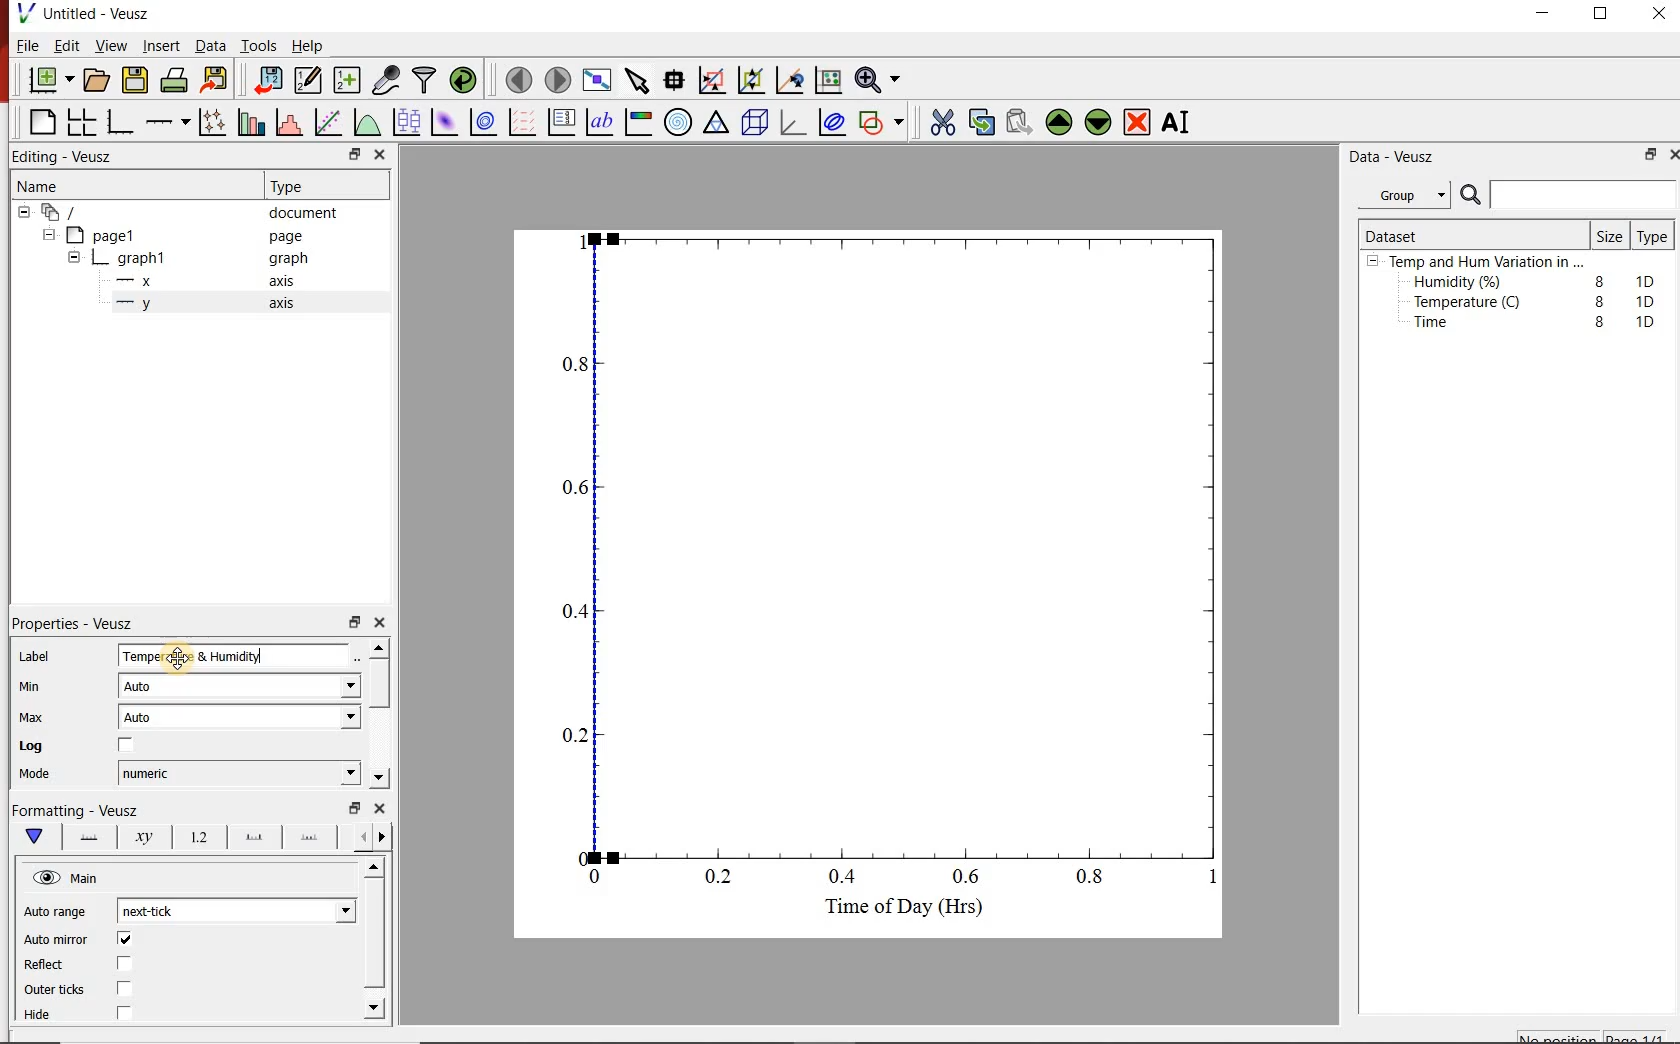 The height and width of the screenshot is (1044, 1680). What do you see at coordinates (69, 156) in the screenshot?
I see `Editing - Veusz` at bounding box center [69, 156].